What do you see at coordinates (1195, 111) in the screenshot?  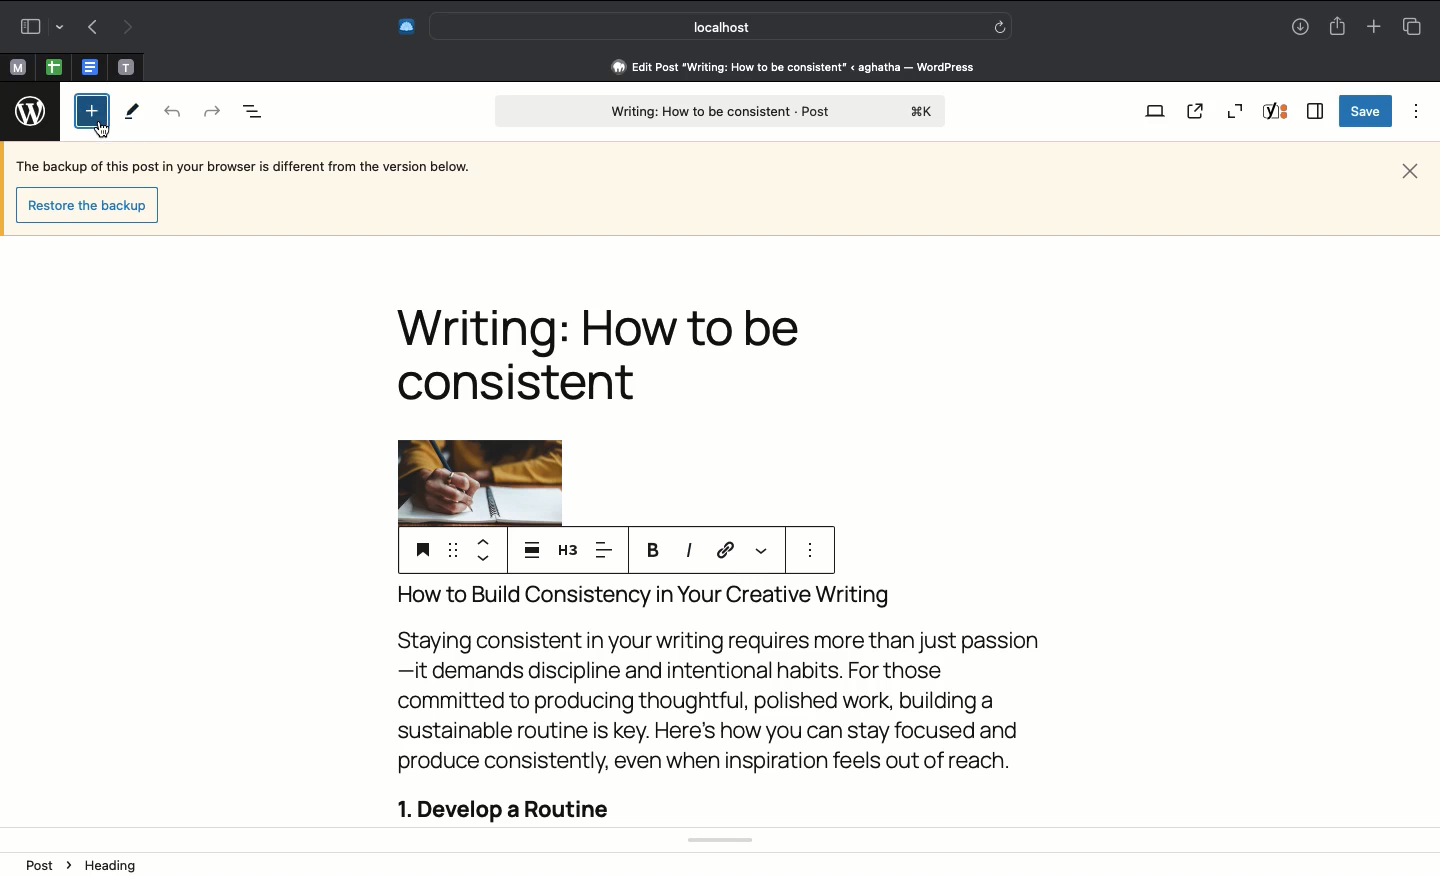 I see `View post` at bounding box center [1195, 111].